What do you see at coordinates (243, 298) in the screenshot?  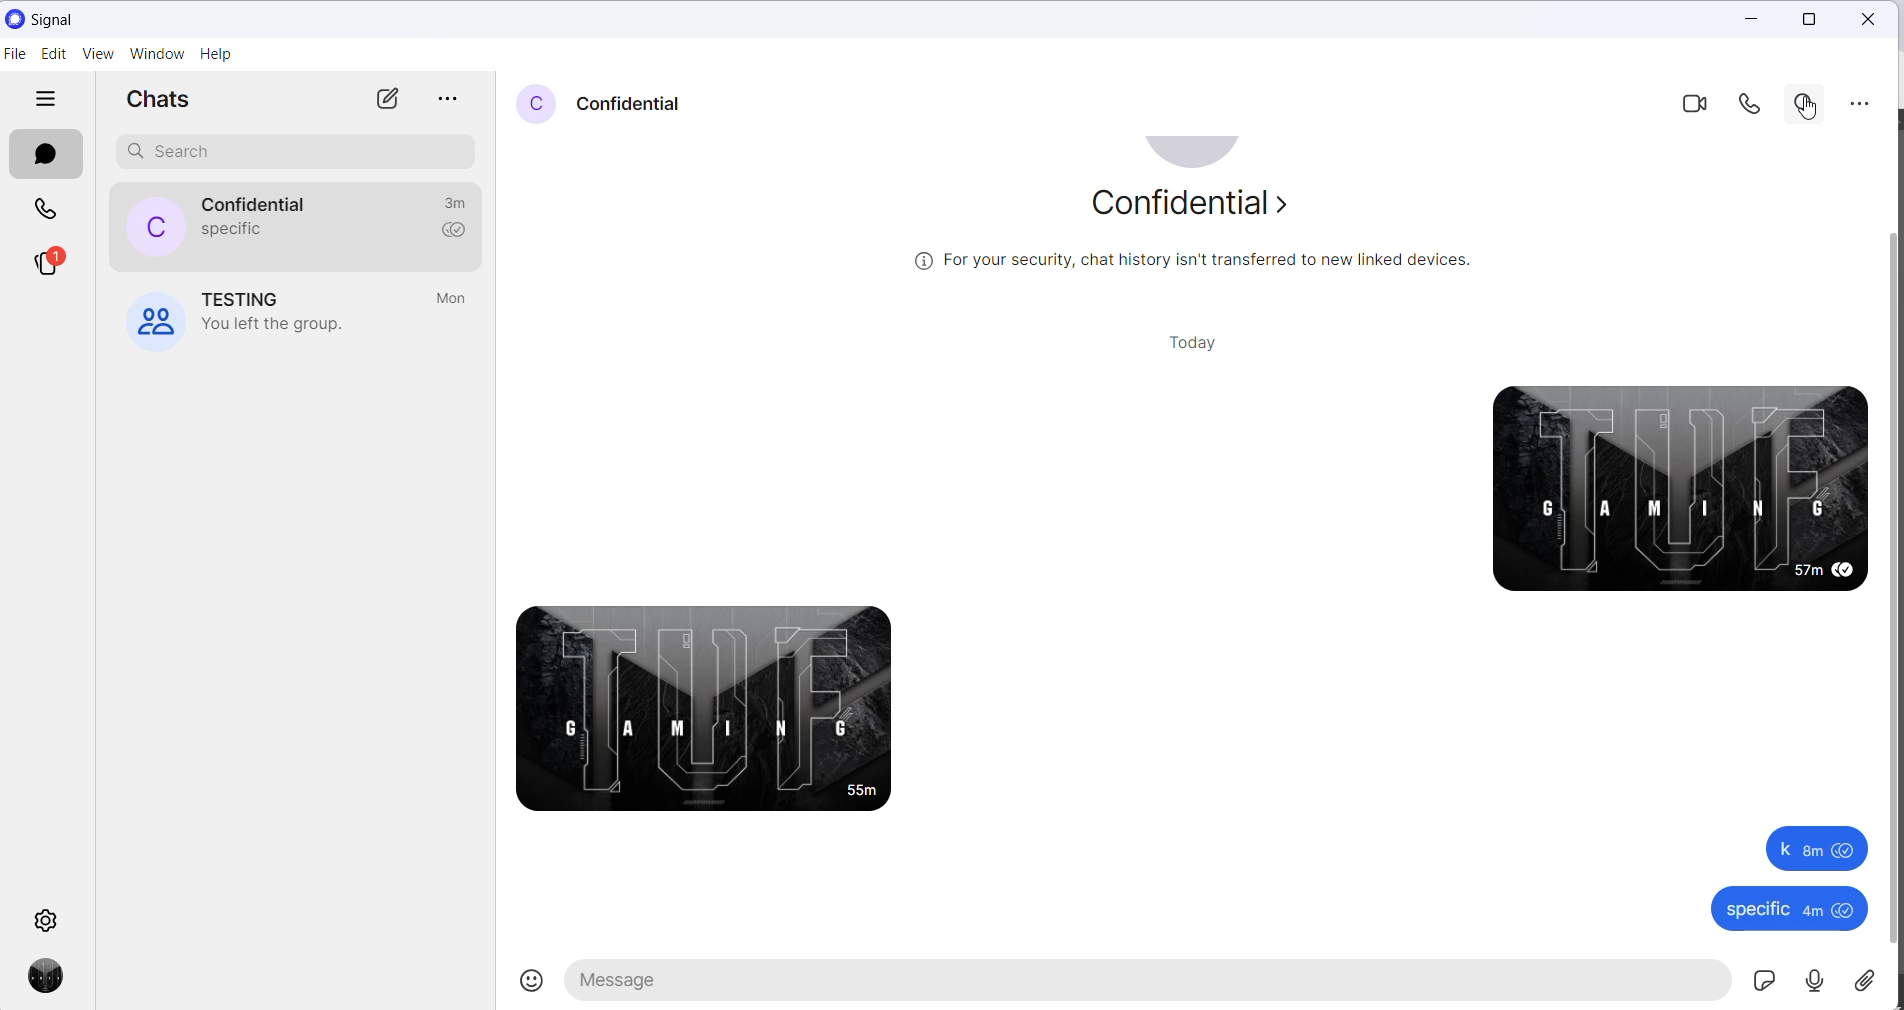 I see `group name` at bounding box center [243, 298].